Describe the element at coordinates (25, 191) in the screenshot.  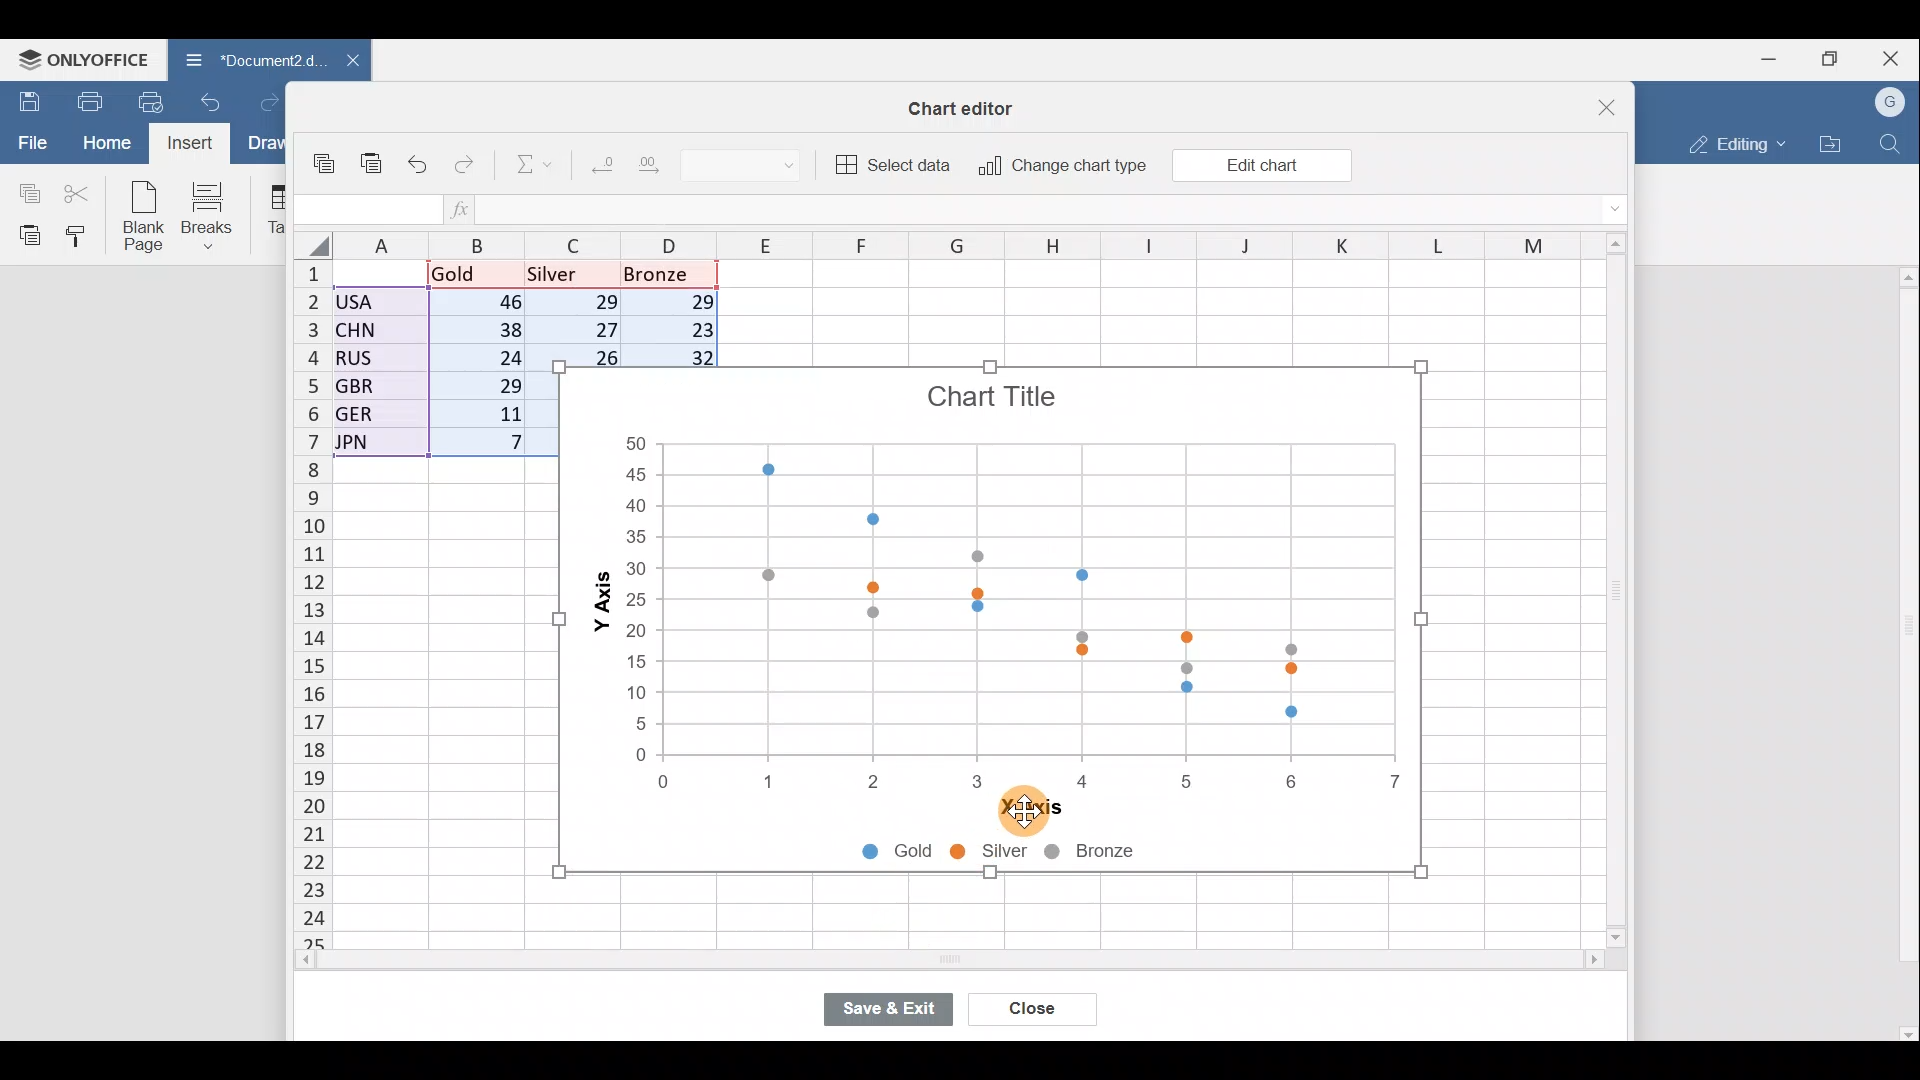
I see `Copy` at that location.